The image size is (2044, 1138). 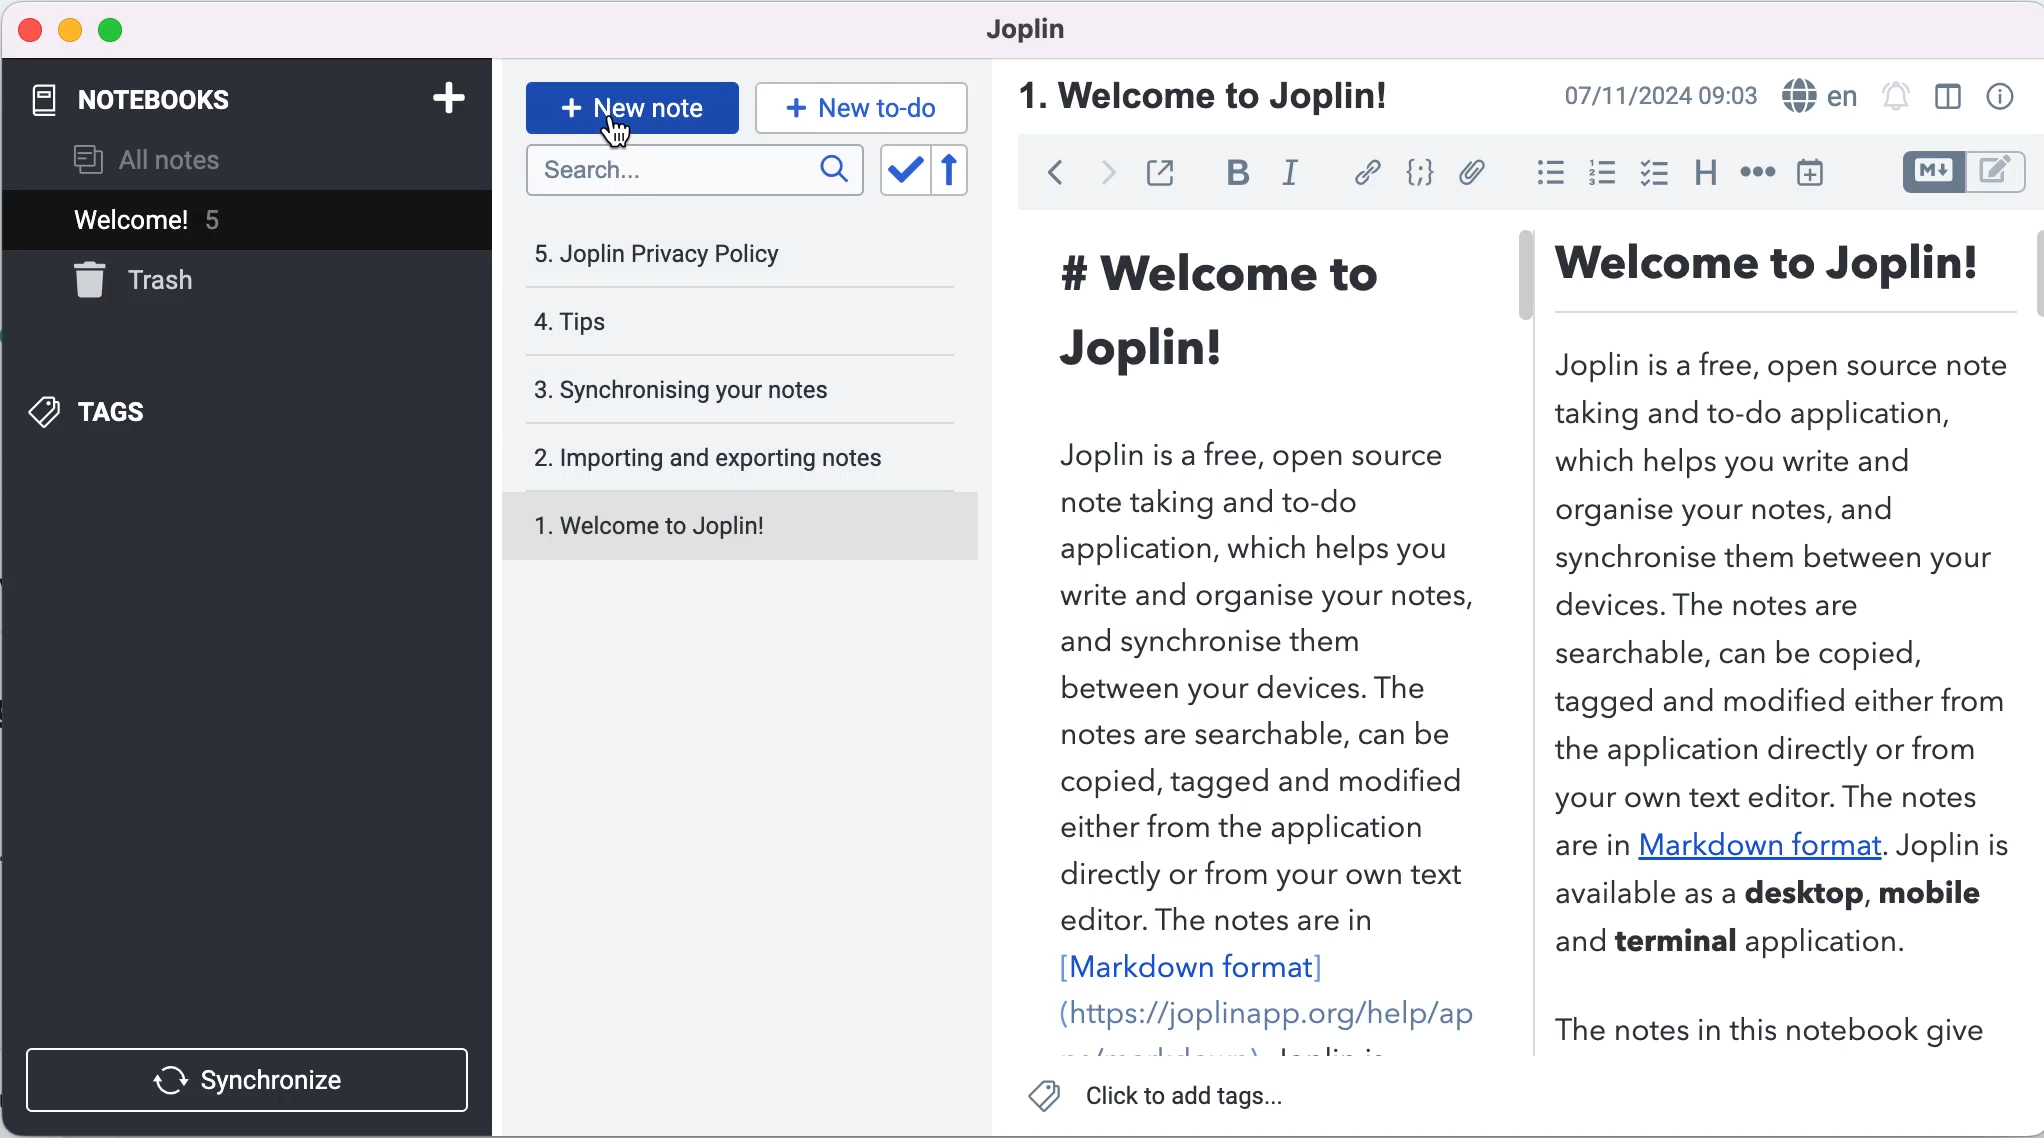 I want to click on welcome to joplin, so click(x=746, y=525).